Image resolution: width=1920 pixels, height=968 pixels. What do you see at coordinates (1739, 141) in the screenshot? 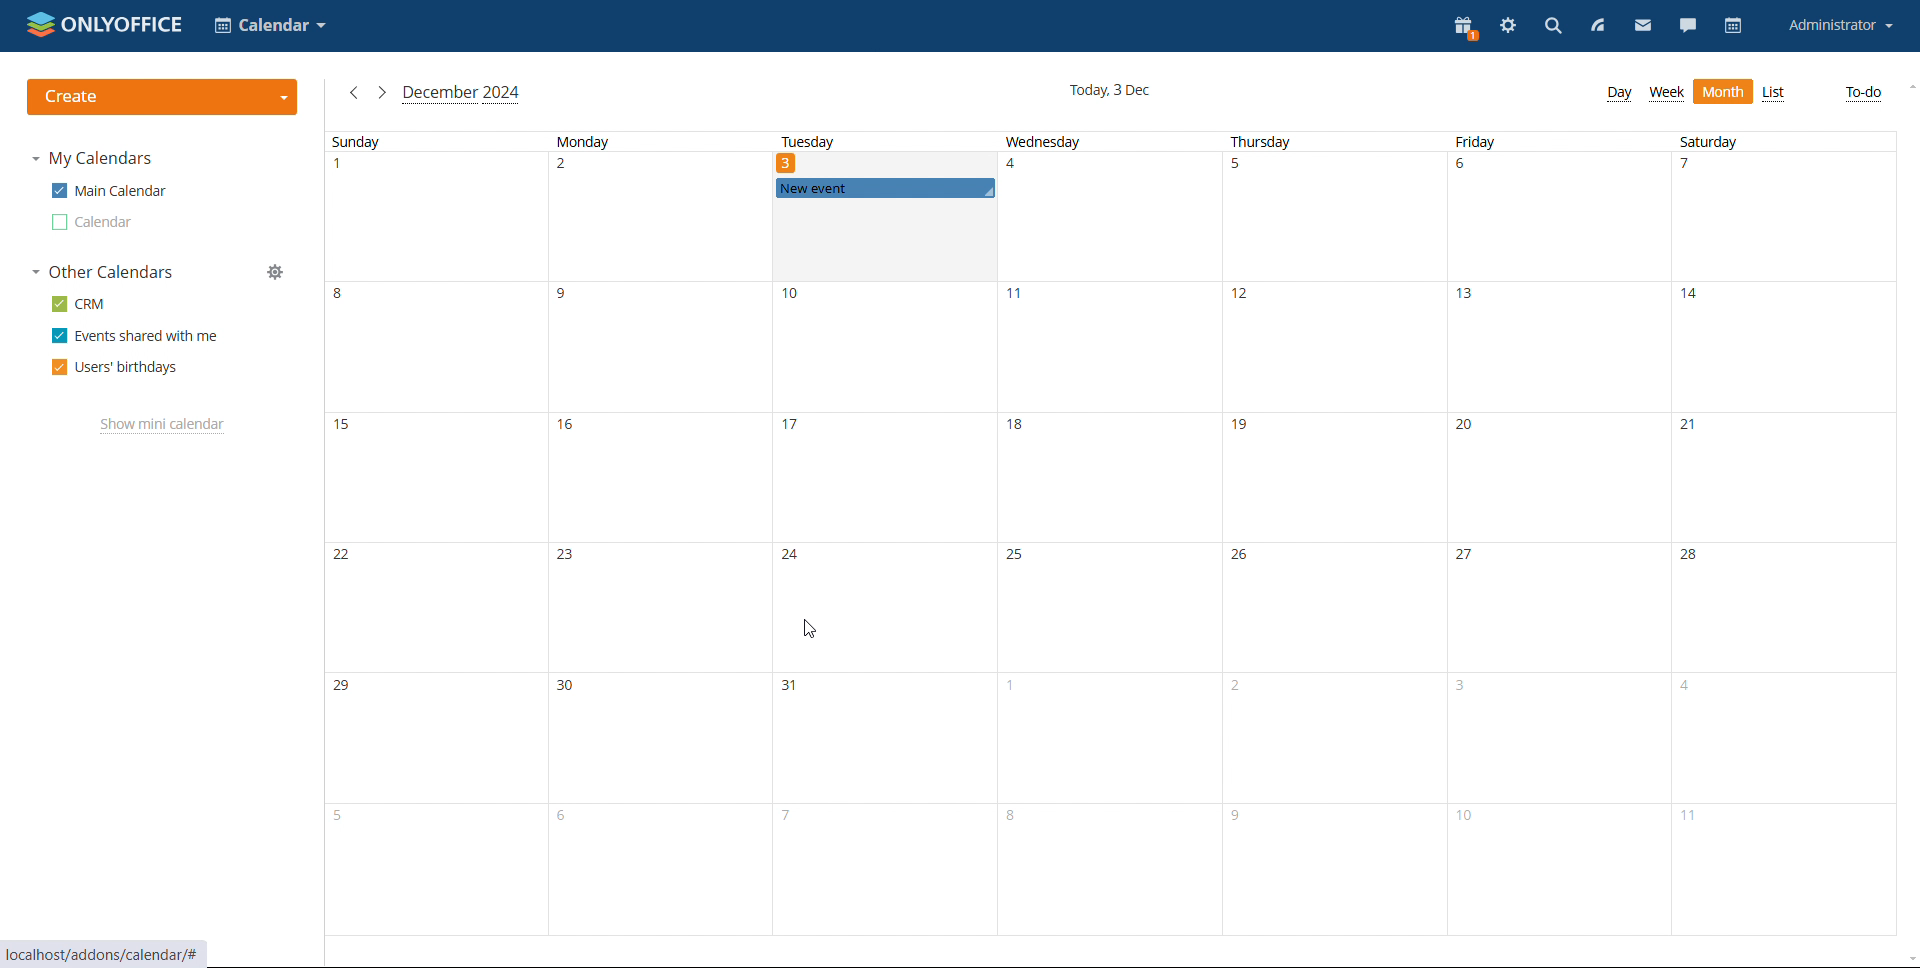
I see `Saturday` at bounding box center [1739, 141].